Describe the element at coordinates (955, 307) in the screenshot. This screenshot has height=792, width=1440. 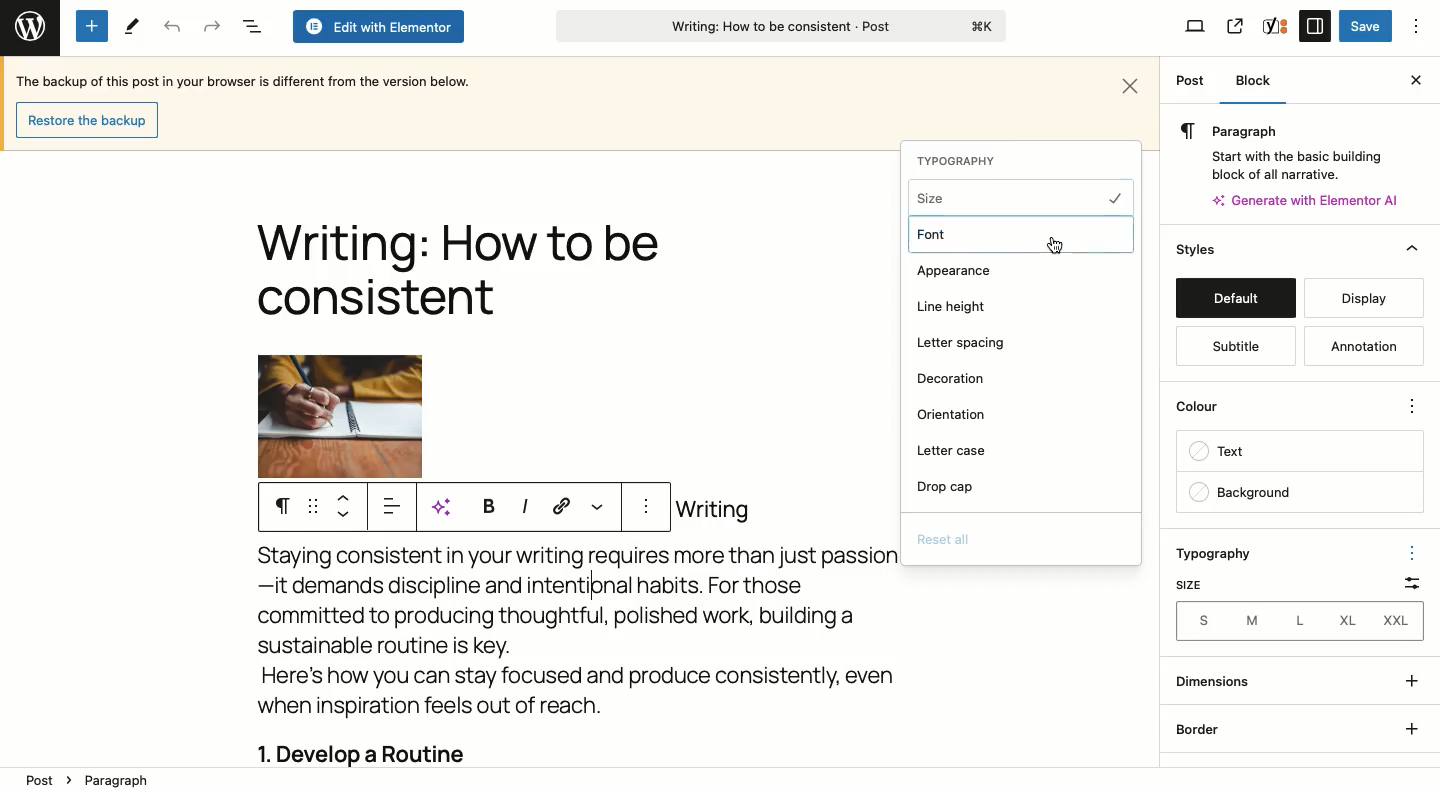
I see `Line height` at that location.